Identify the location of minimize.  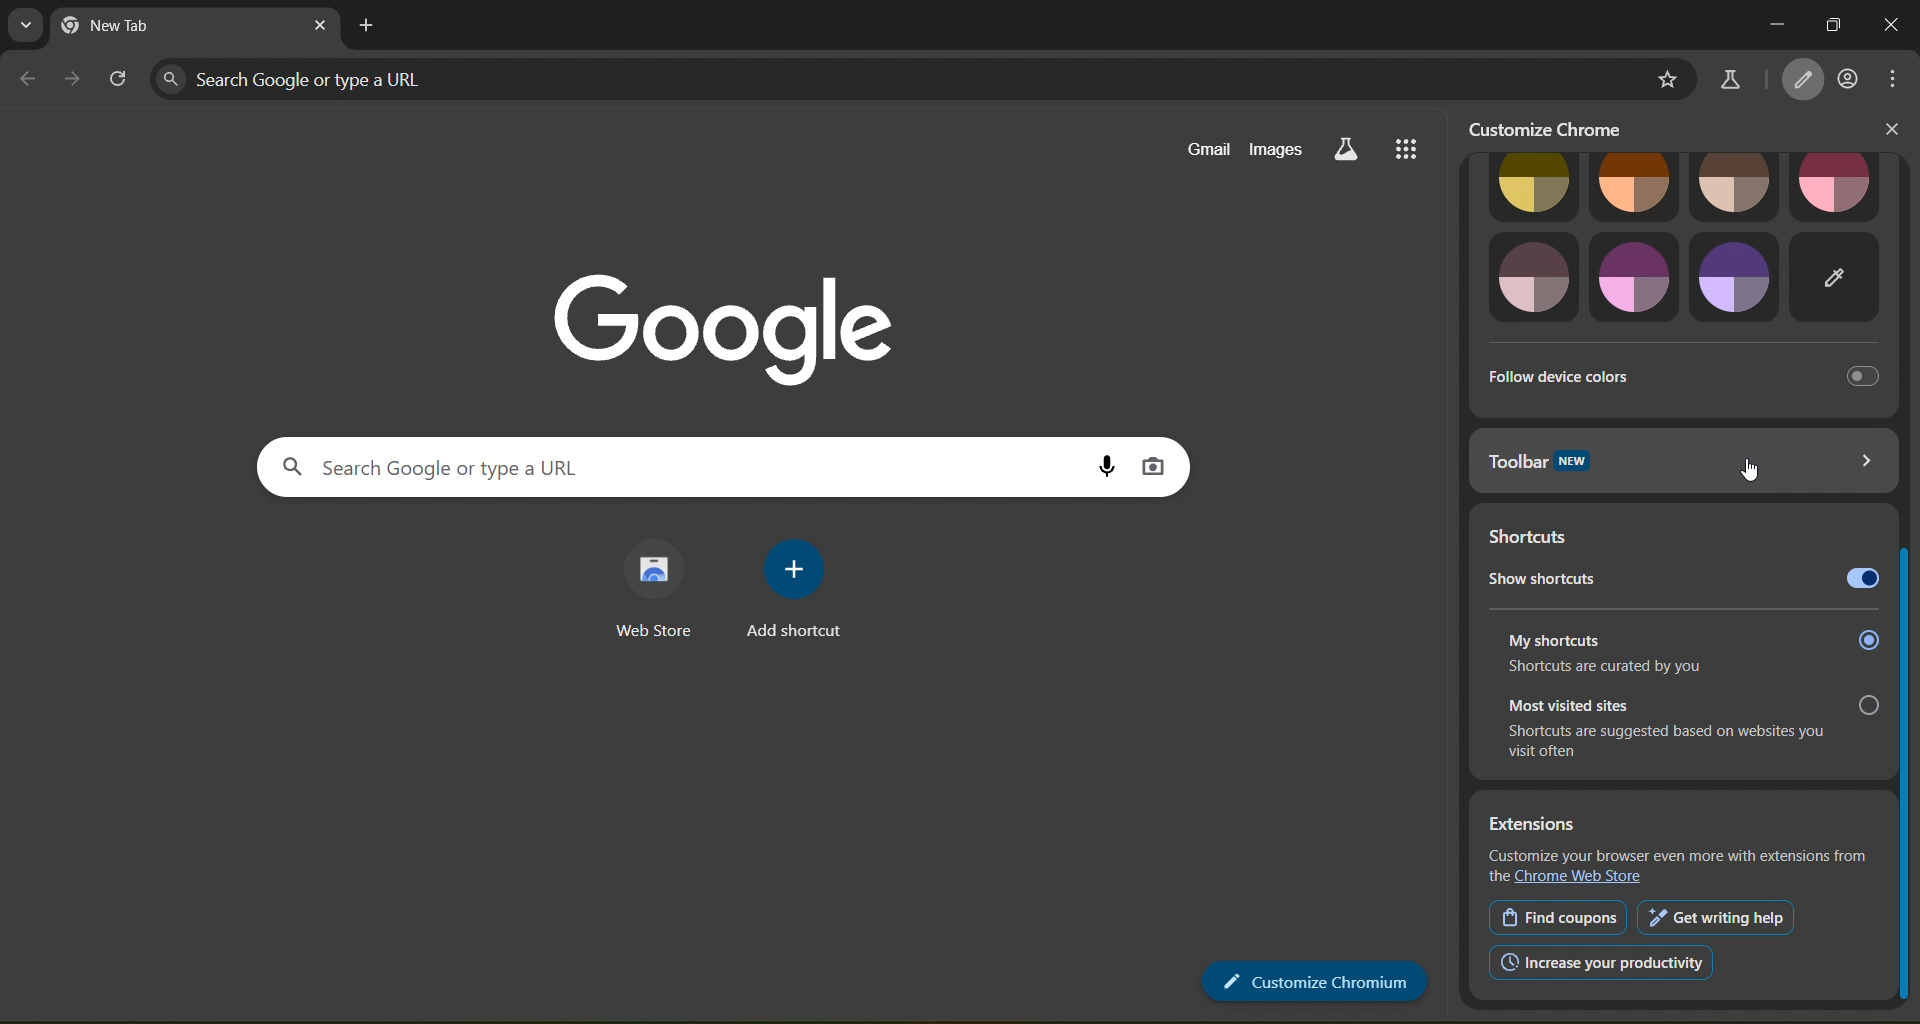
(1768, 23).